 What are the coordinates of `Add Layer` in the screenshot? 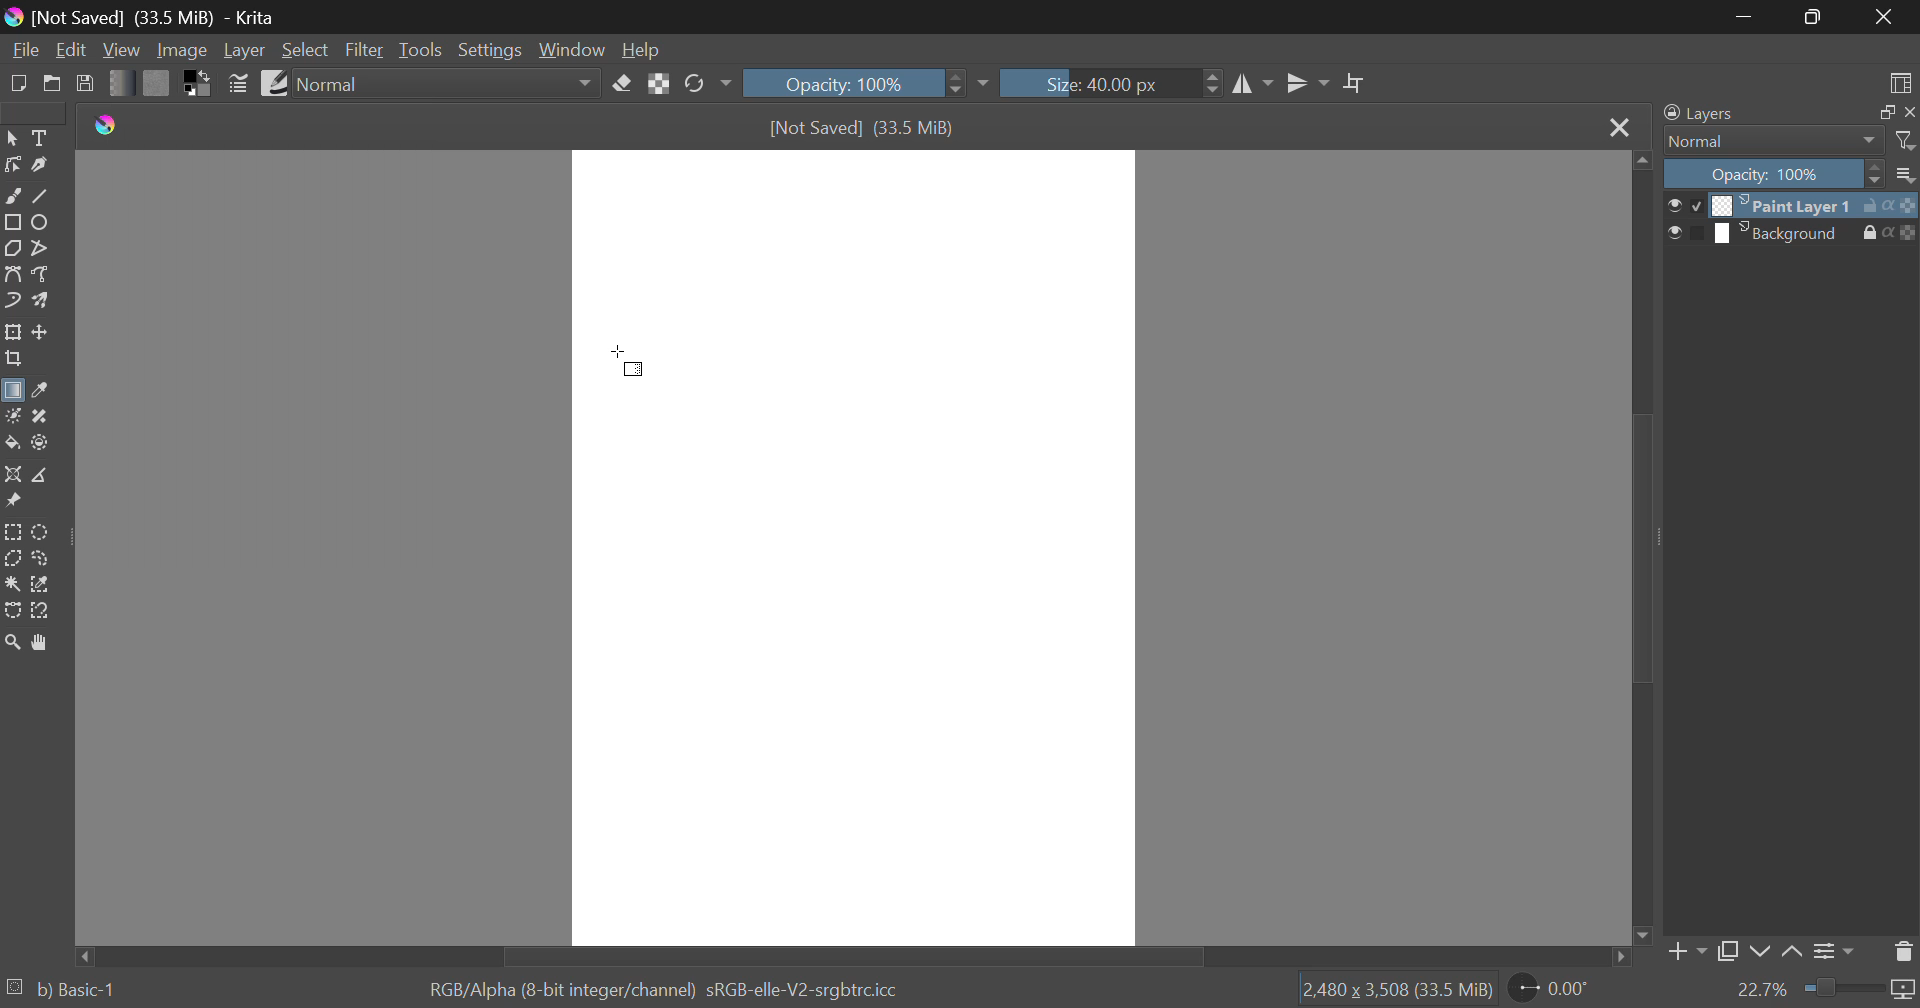 It's located at (1685, 956).